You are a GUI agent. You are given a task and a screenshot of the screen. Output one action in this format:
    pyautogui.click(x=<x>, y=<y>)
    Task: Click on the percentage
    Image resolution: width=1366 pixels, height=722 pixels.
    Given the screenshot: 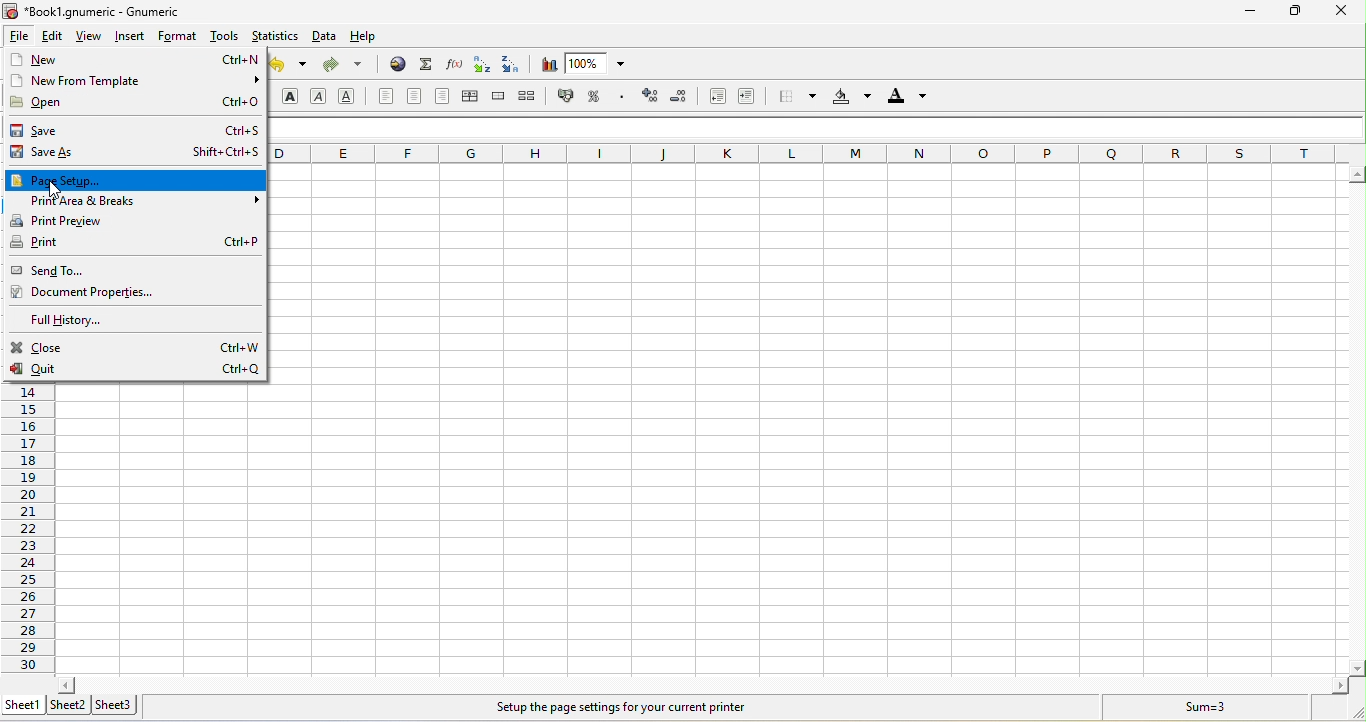 What is the action you would take?
    pyautogui.click(x=594, y=96)
    